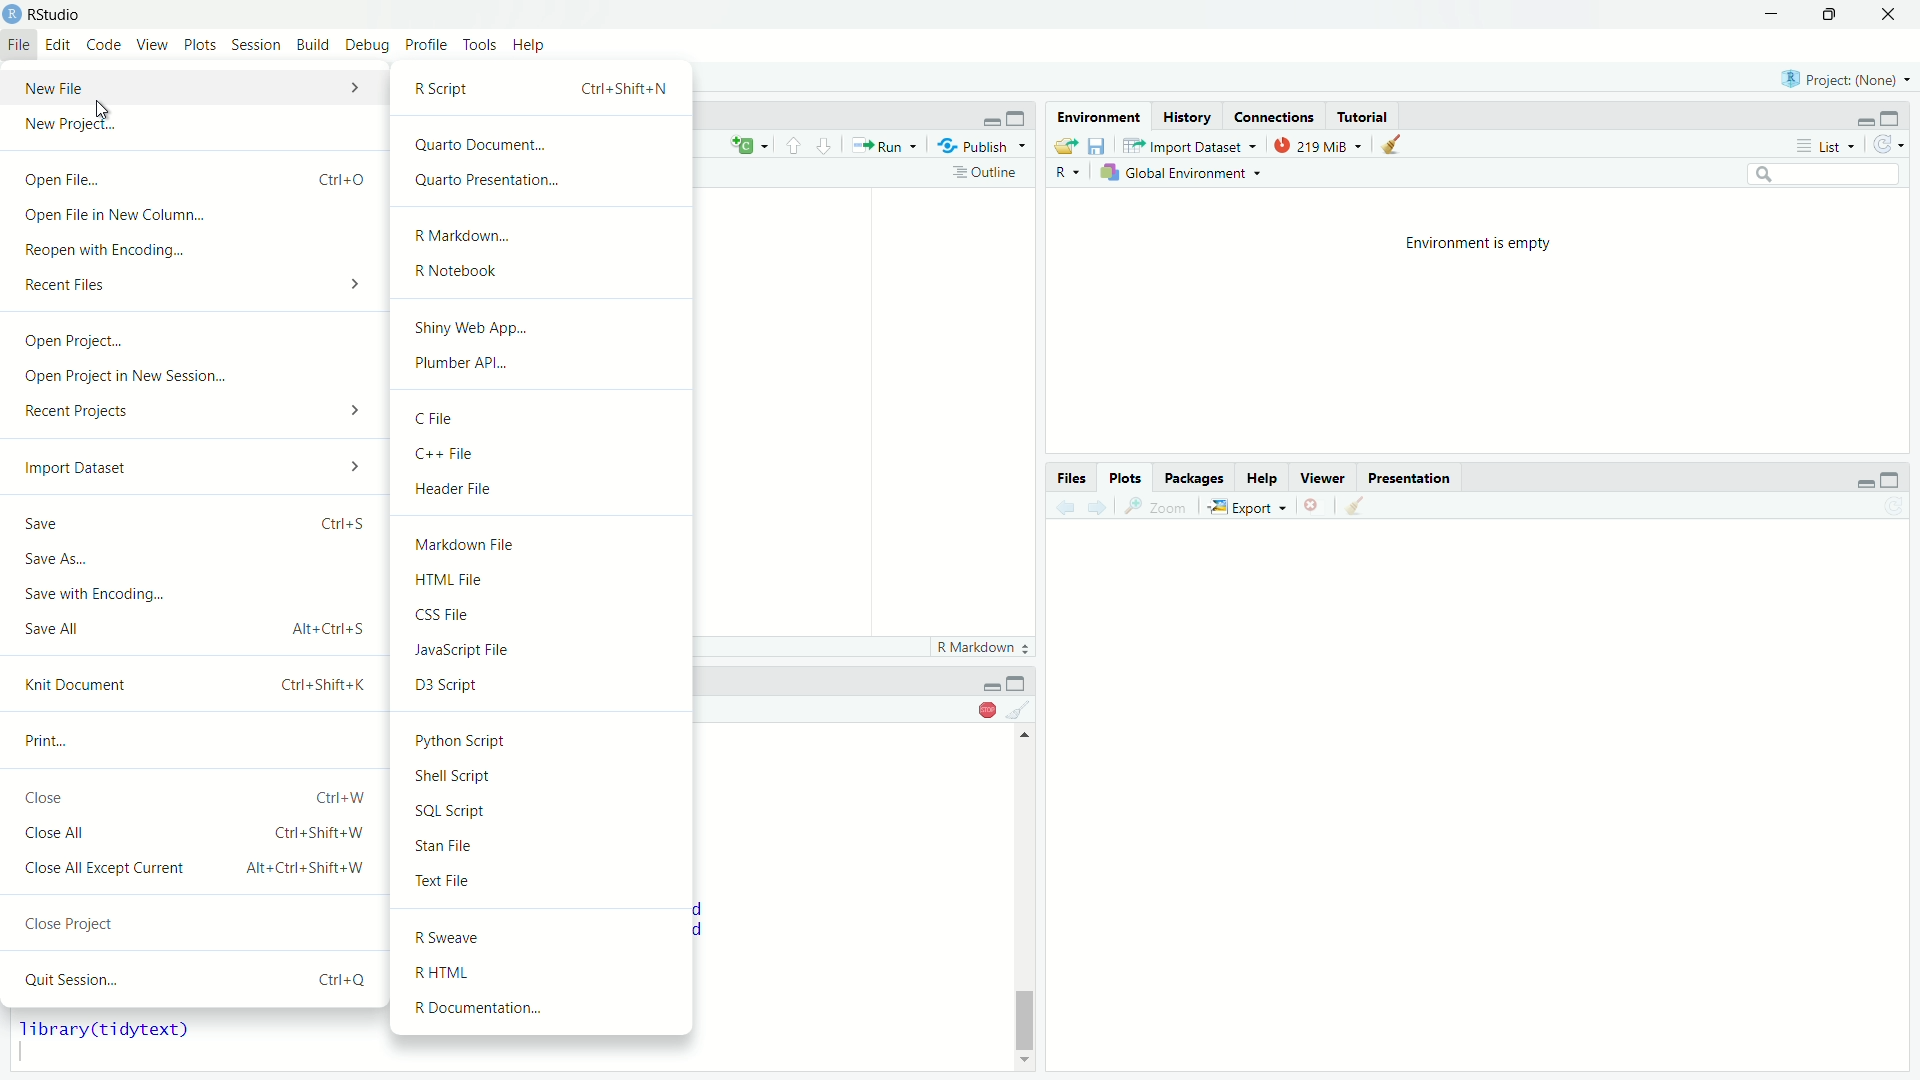 Image resolution: width=1920 pixels, height=1080 pixels. I want to click on Close Project, so click(198, 919).